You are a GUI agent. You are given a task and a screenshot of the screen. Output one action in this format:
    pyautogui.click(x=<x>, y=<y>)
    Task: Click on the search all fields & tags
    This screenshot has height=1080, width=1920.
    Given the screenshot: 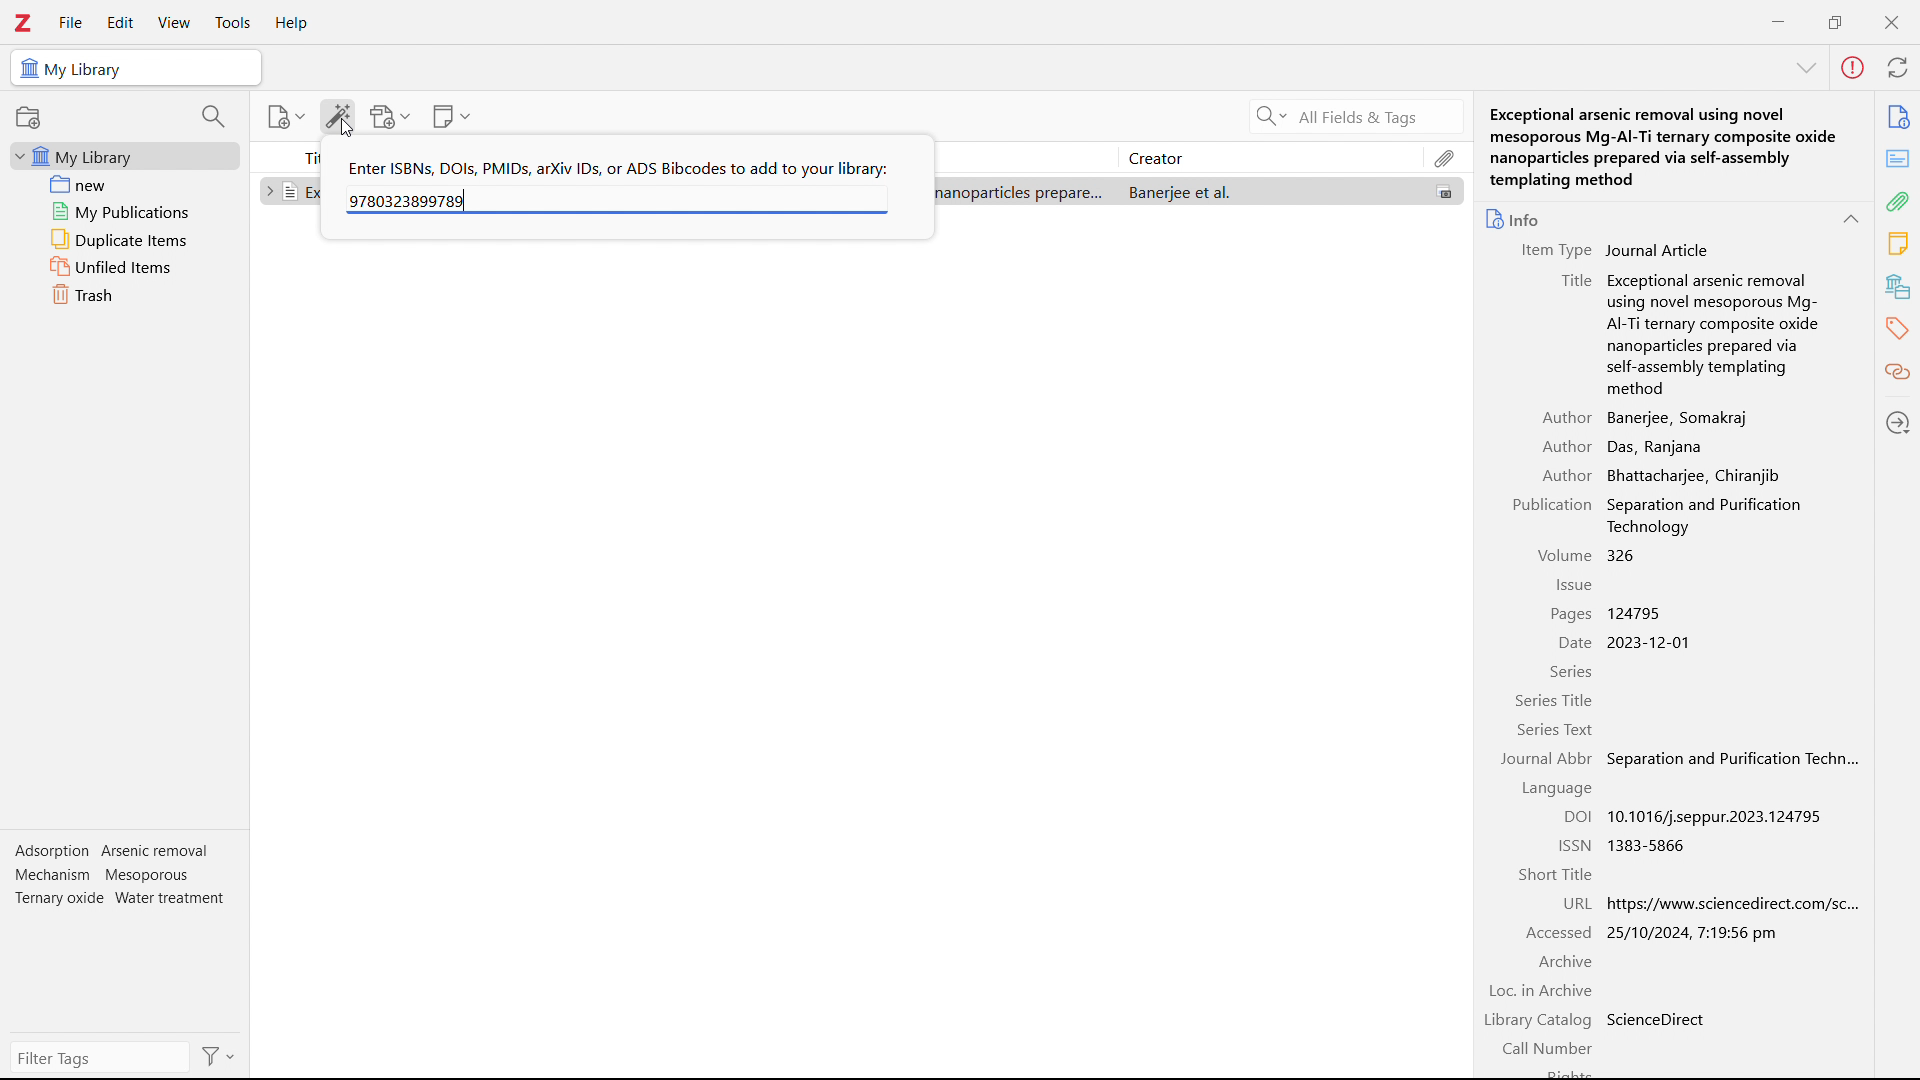 What is the action you would take?
    pyautogui.click(x=1352, y=117)
    